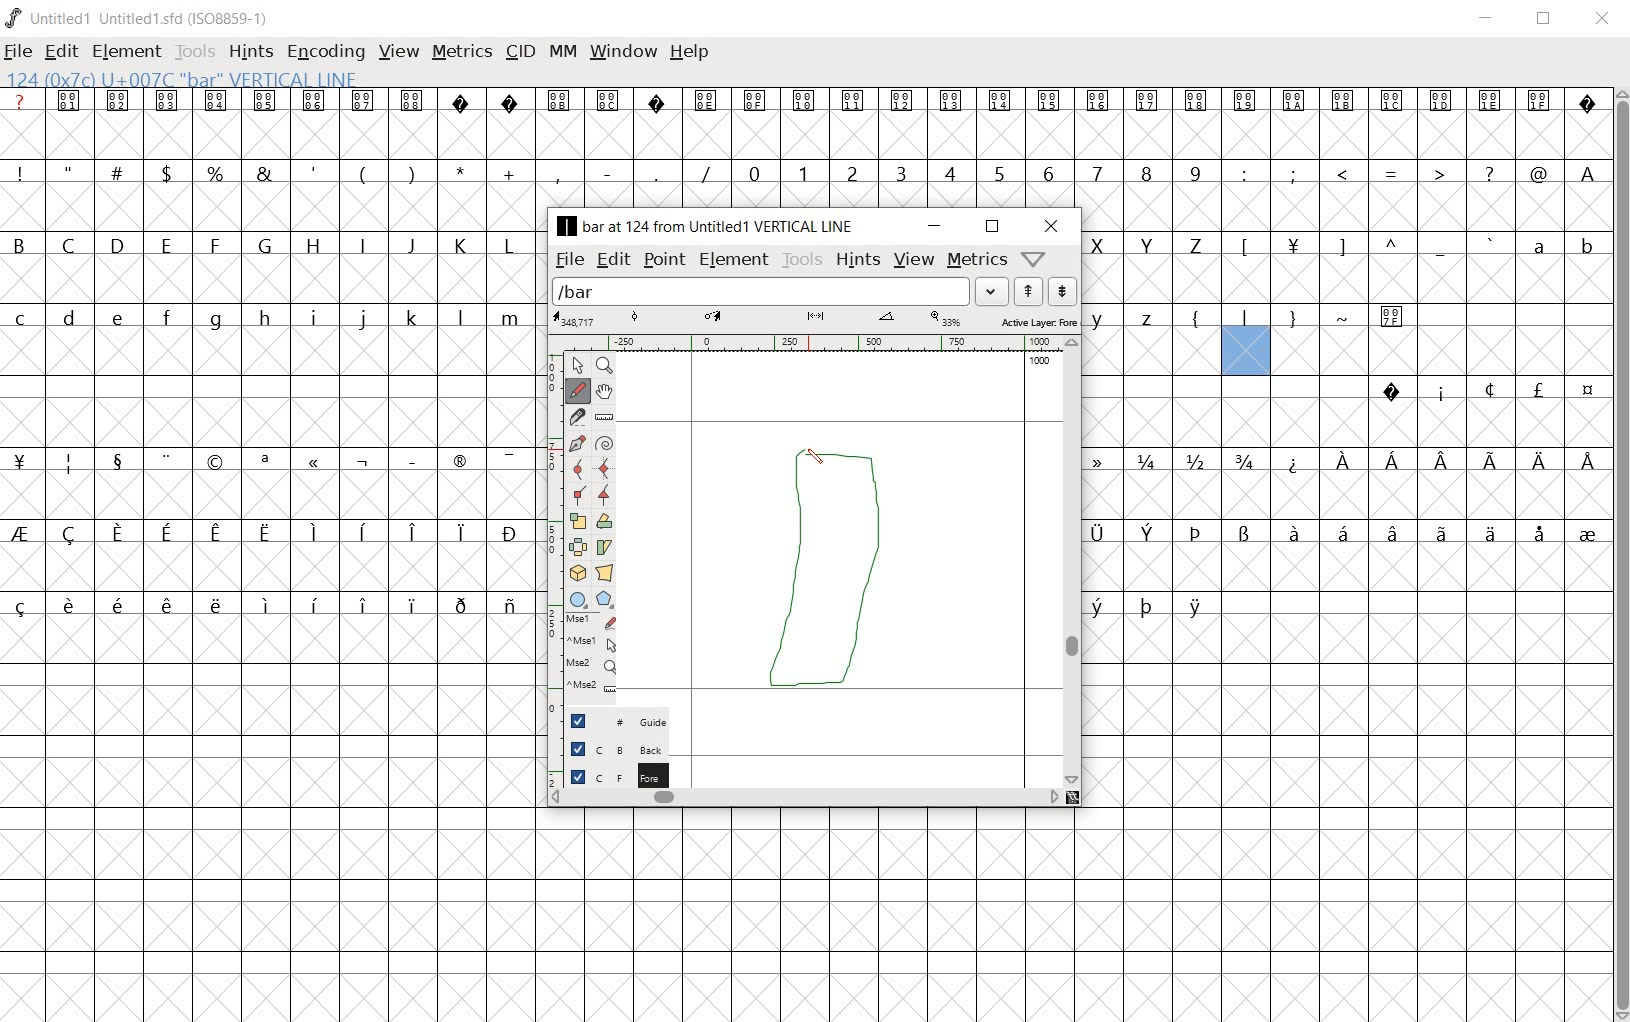 The height and width of the screenshot is (1022, 1630). I want to click on perform a perspective transformation on the selection, so click(605, 572).